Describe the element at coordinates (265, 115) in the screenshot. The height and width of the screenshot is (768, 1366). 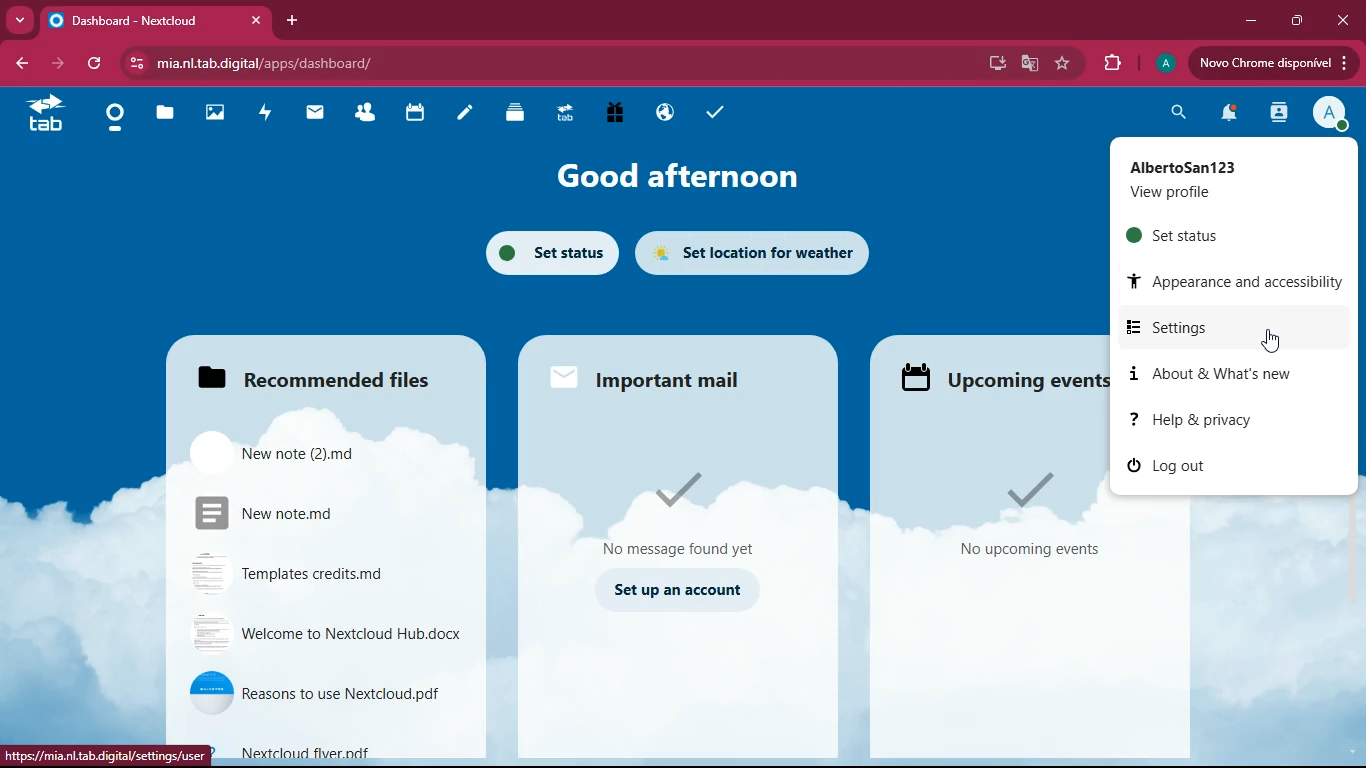
I see `activity` at that location.